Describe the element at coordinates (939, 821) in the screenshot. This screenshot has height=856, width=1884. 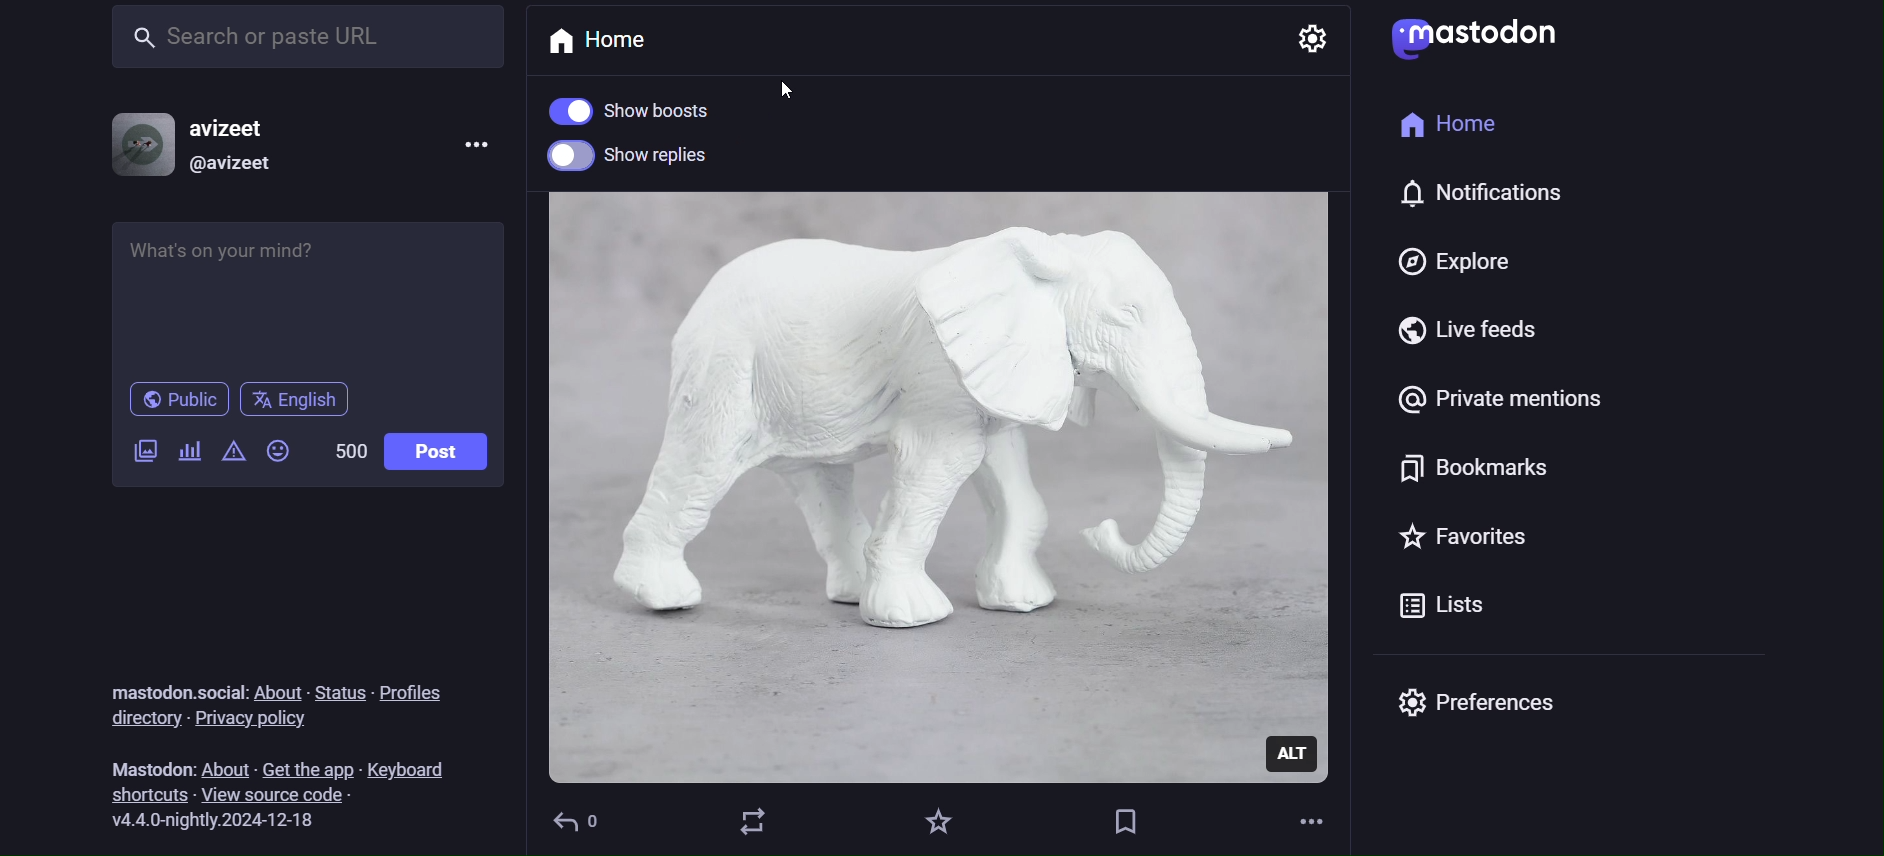
I see `favorites` at that location.